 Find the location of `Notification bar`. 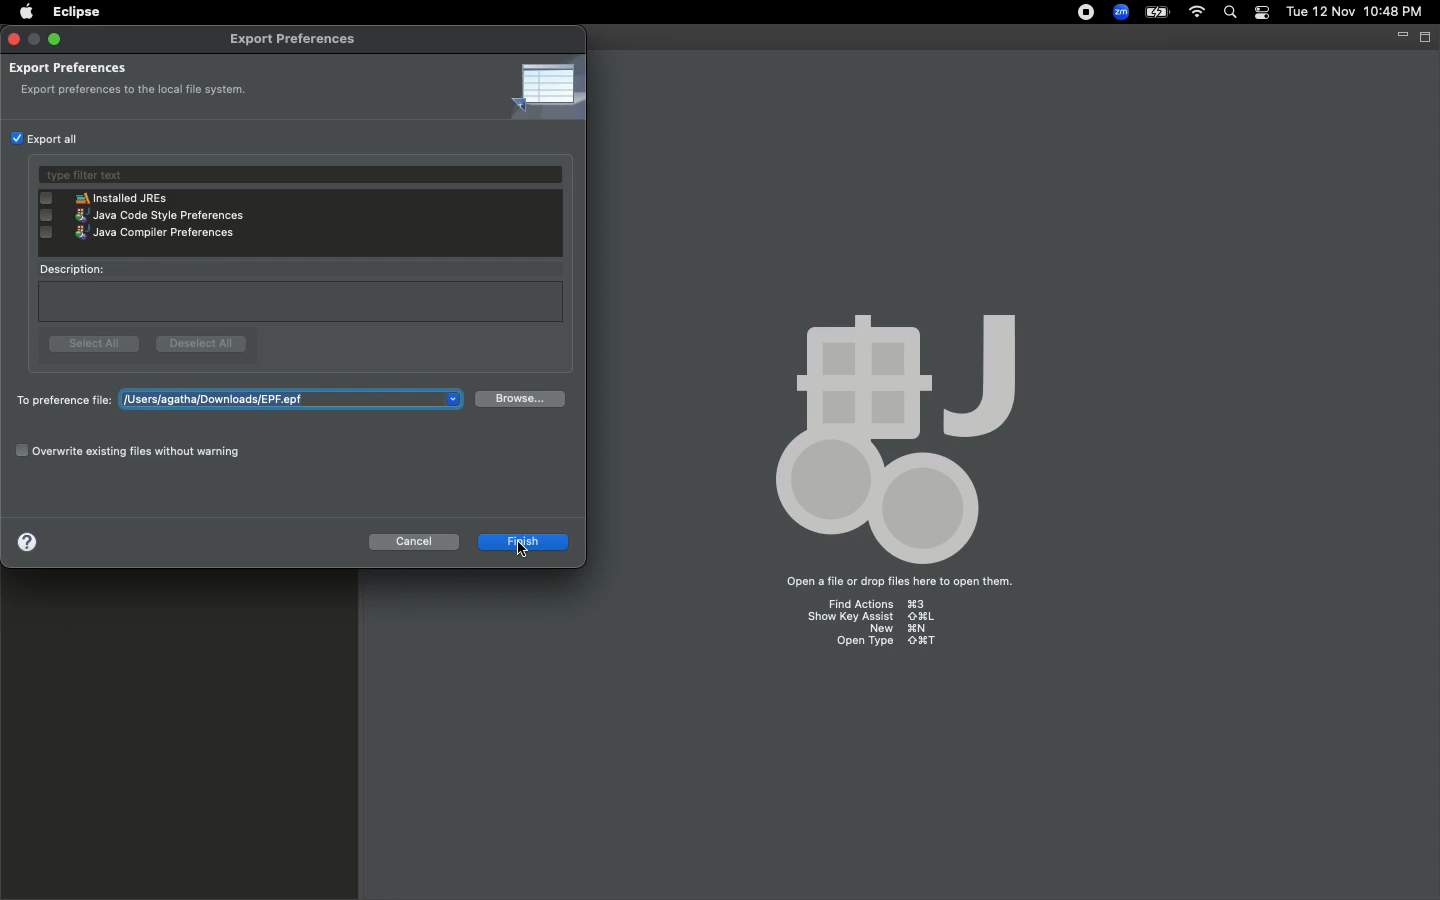

Notification bar is located at coordinates (1261, 14).